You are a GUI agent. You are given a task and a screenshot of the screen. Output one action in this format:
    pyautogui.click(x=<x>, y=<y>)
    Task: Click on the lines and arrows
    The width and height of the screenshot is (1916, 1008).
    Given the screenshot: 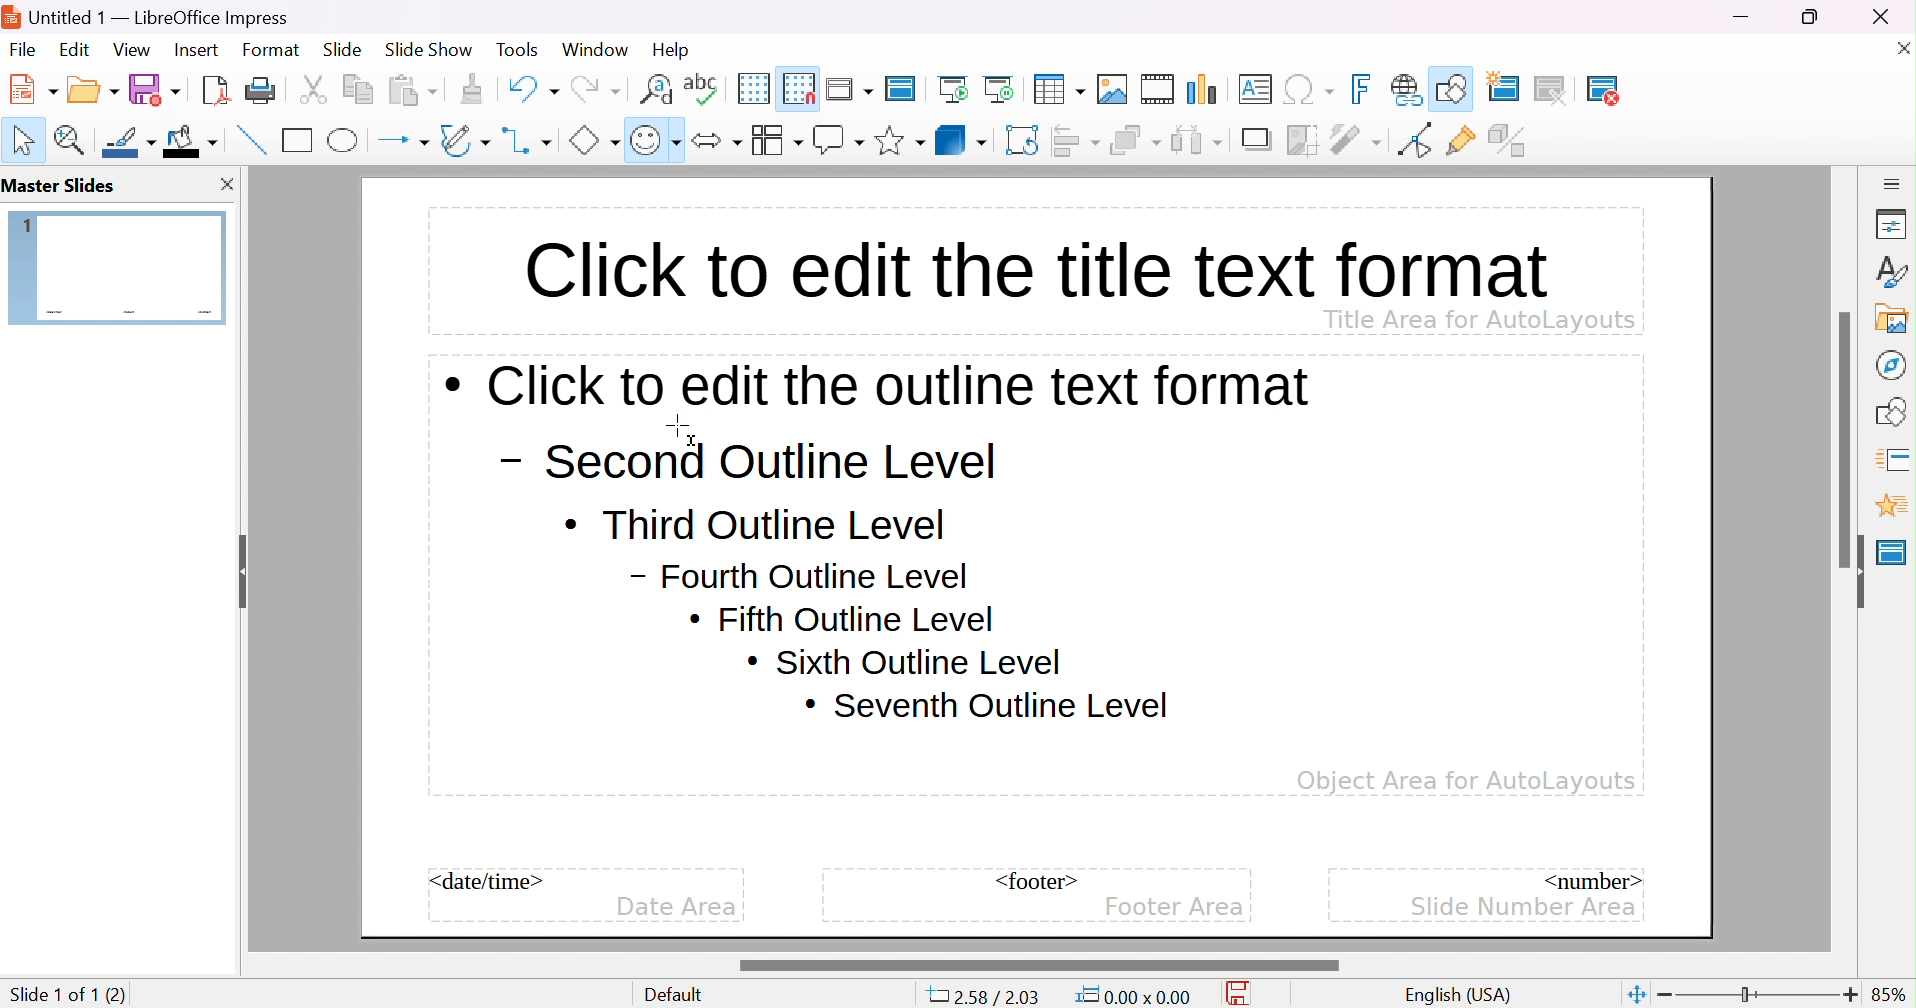 What is the action you would take?
    pyautogui.click(x=403, y=141)
    